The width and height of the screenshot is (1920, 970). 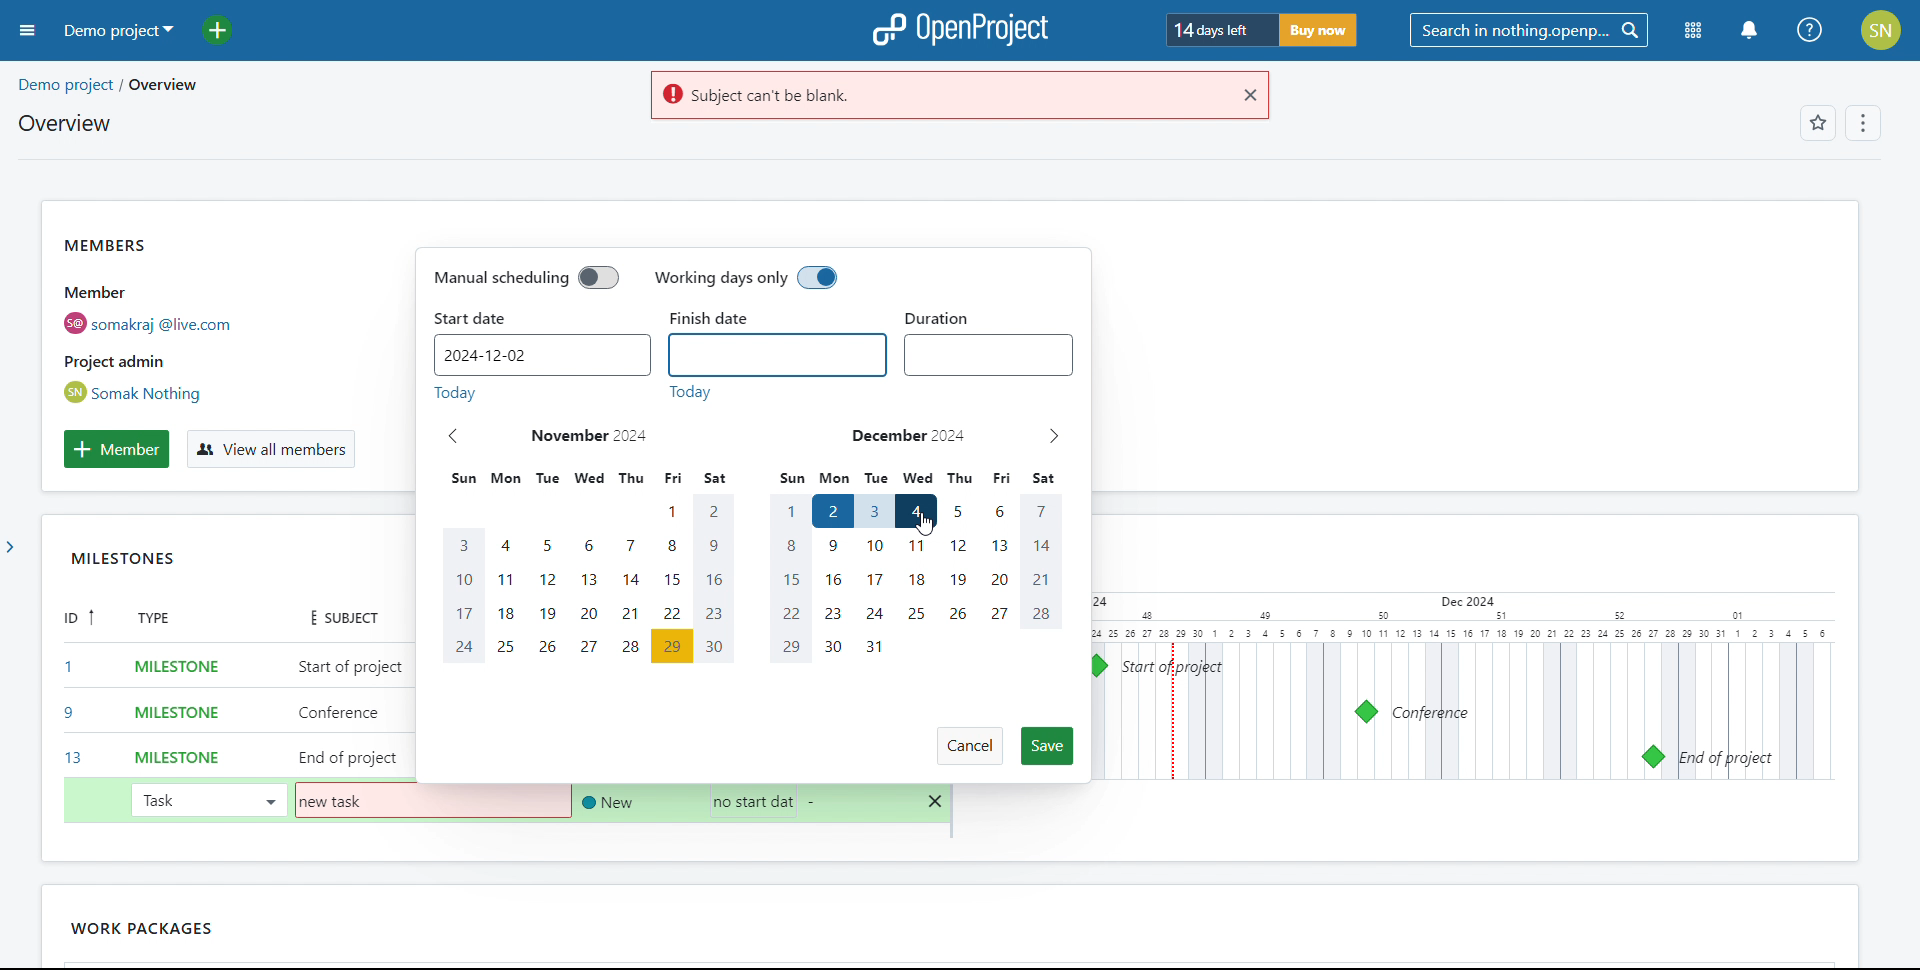 What do you see at coordinates (945, 313) in the screenshot?
I see `duration` at bounding box center [945, 313].